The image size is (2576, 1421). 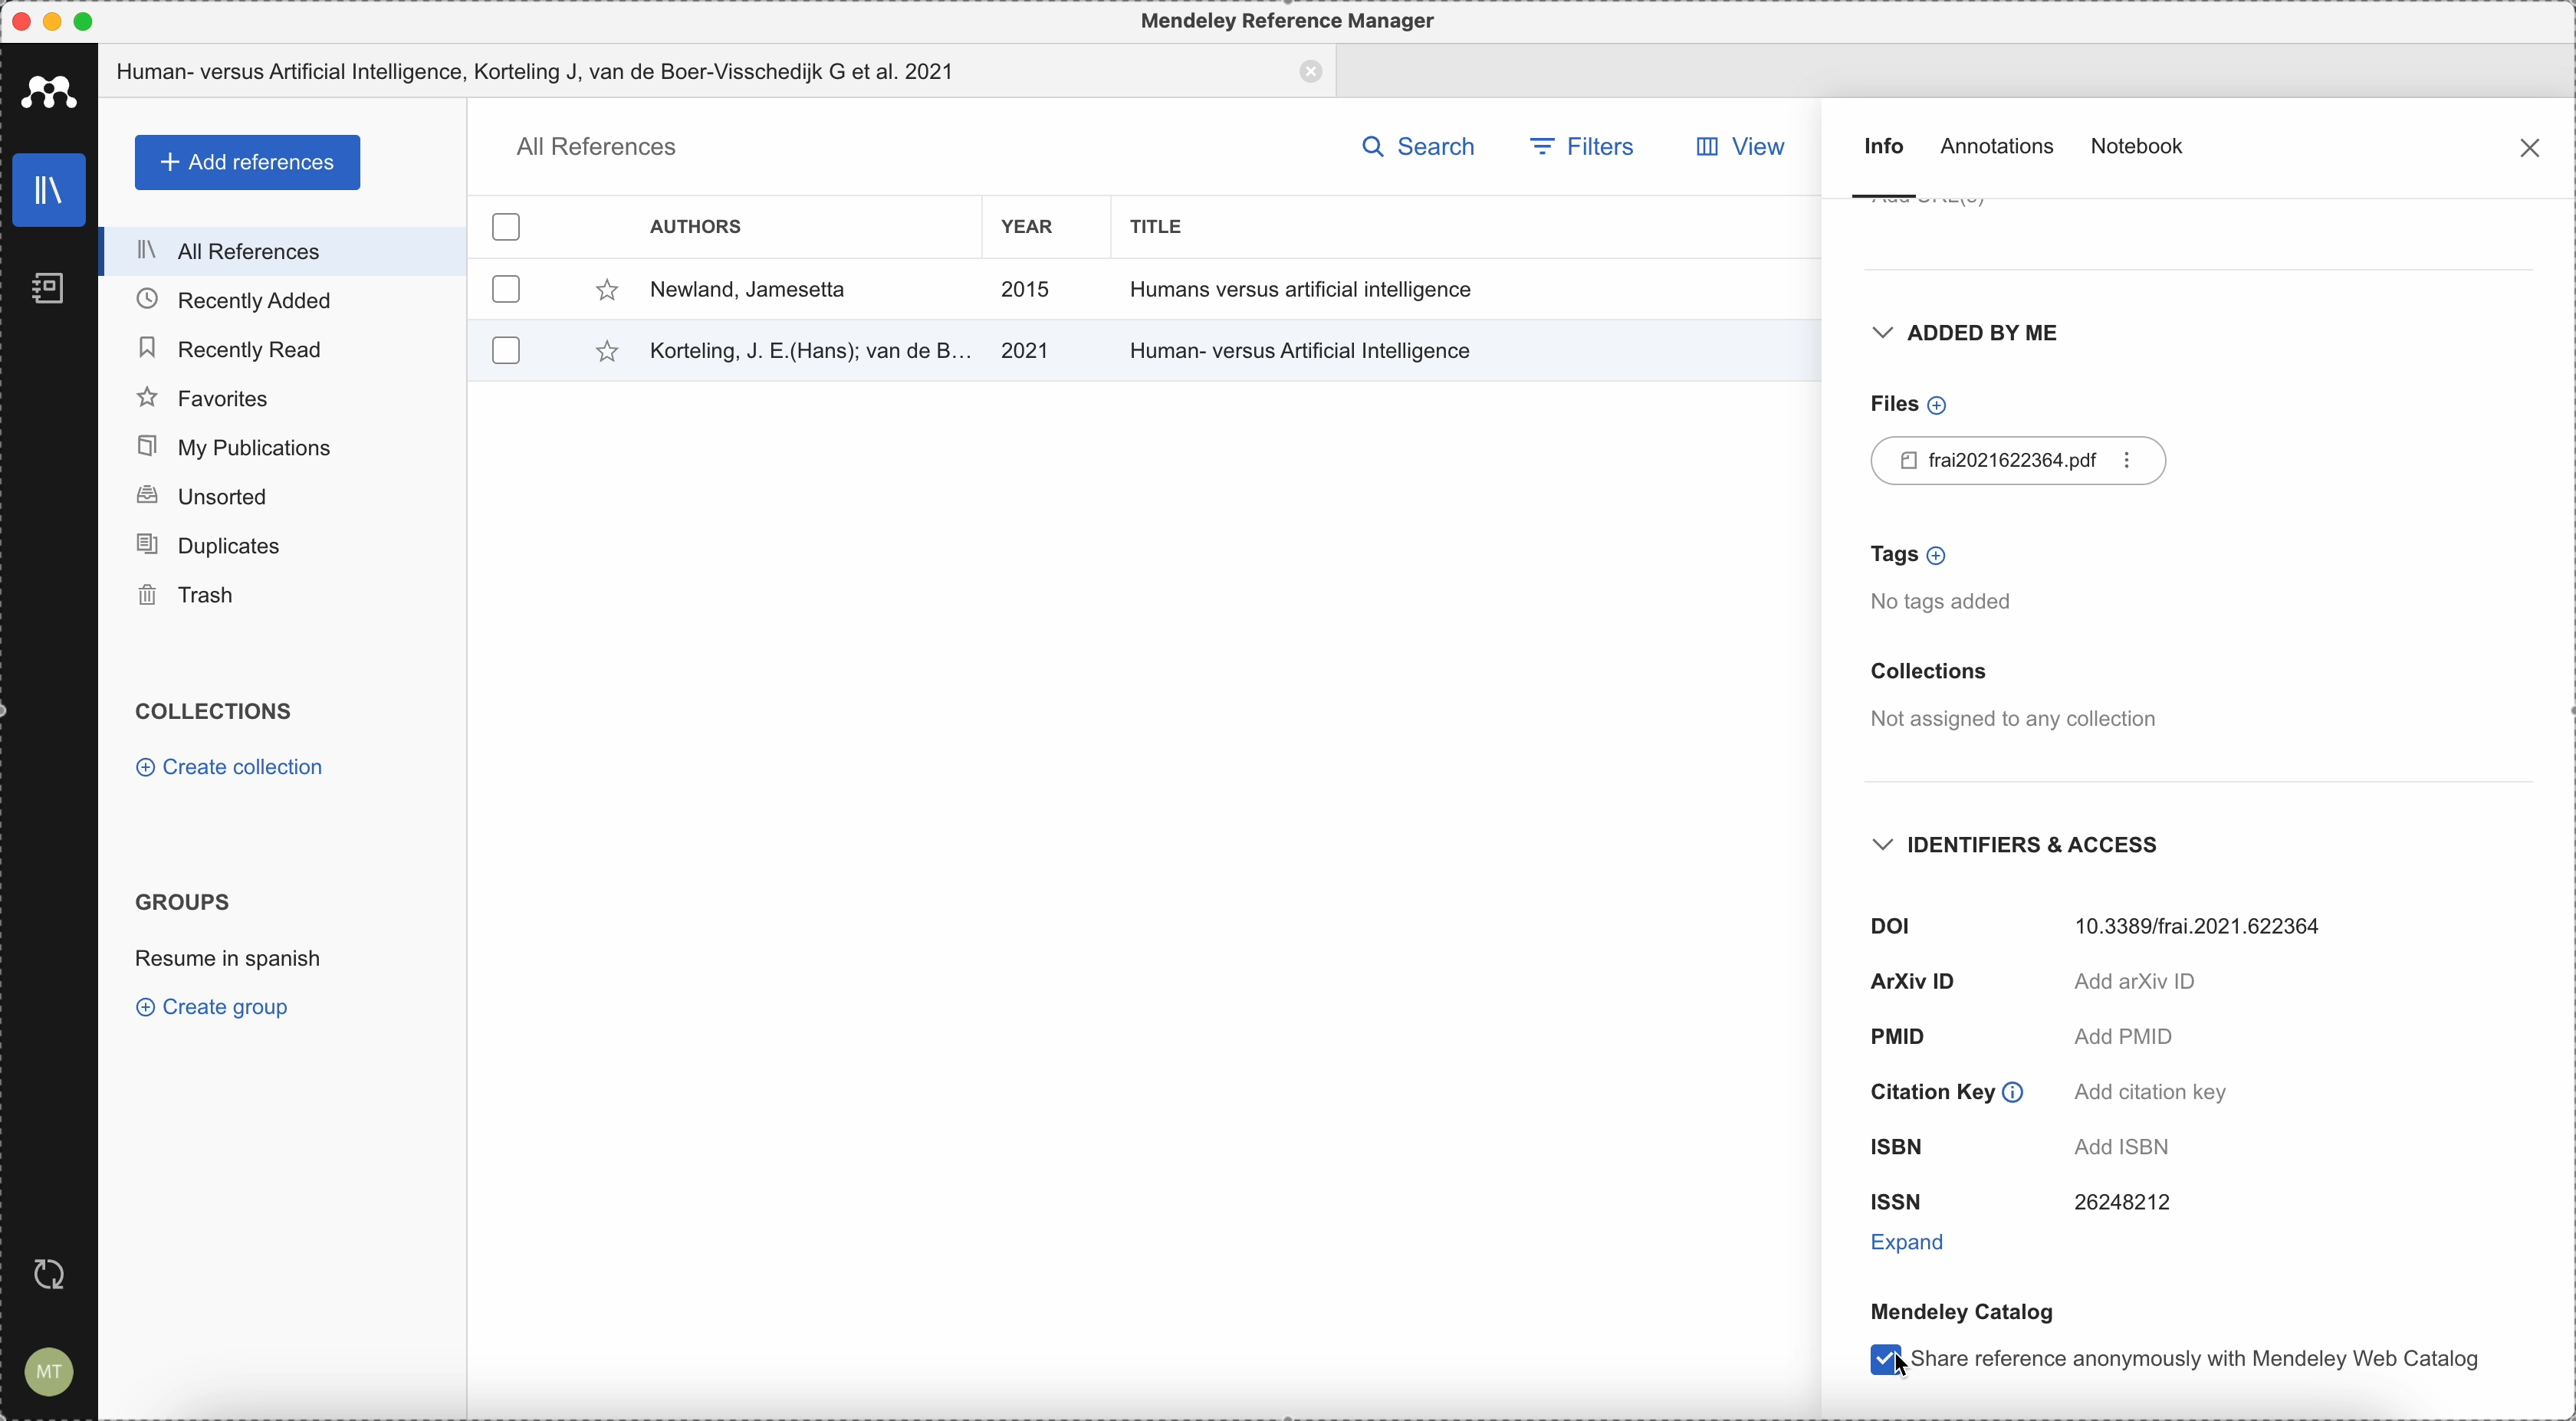 What do you see at coordinates (57, 19) in the screenshot?
I see `minimize Mendeley` at bounding box center [57, 19].